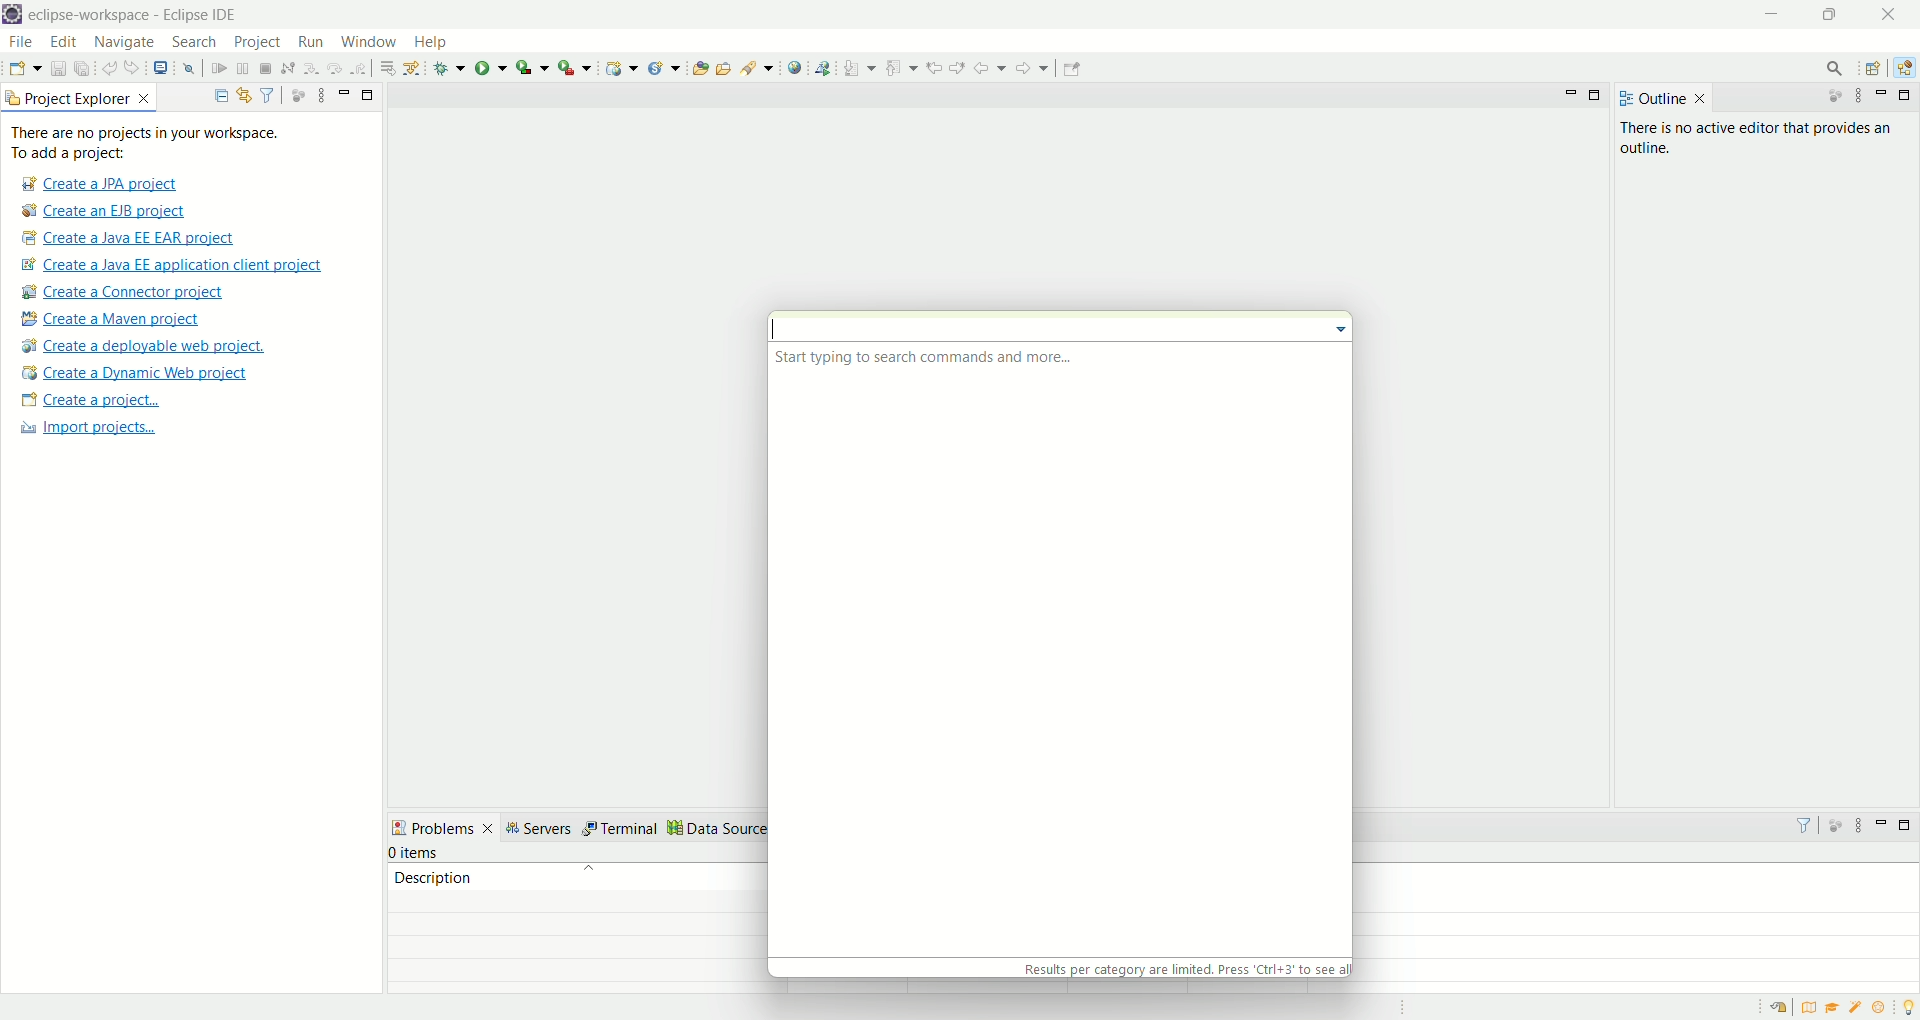 The width and height of the screenshot is (1920, 1020). Describe the element at coordinates (309, 40) in the screenshot. I see `run` at that location.